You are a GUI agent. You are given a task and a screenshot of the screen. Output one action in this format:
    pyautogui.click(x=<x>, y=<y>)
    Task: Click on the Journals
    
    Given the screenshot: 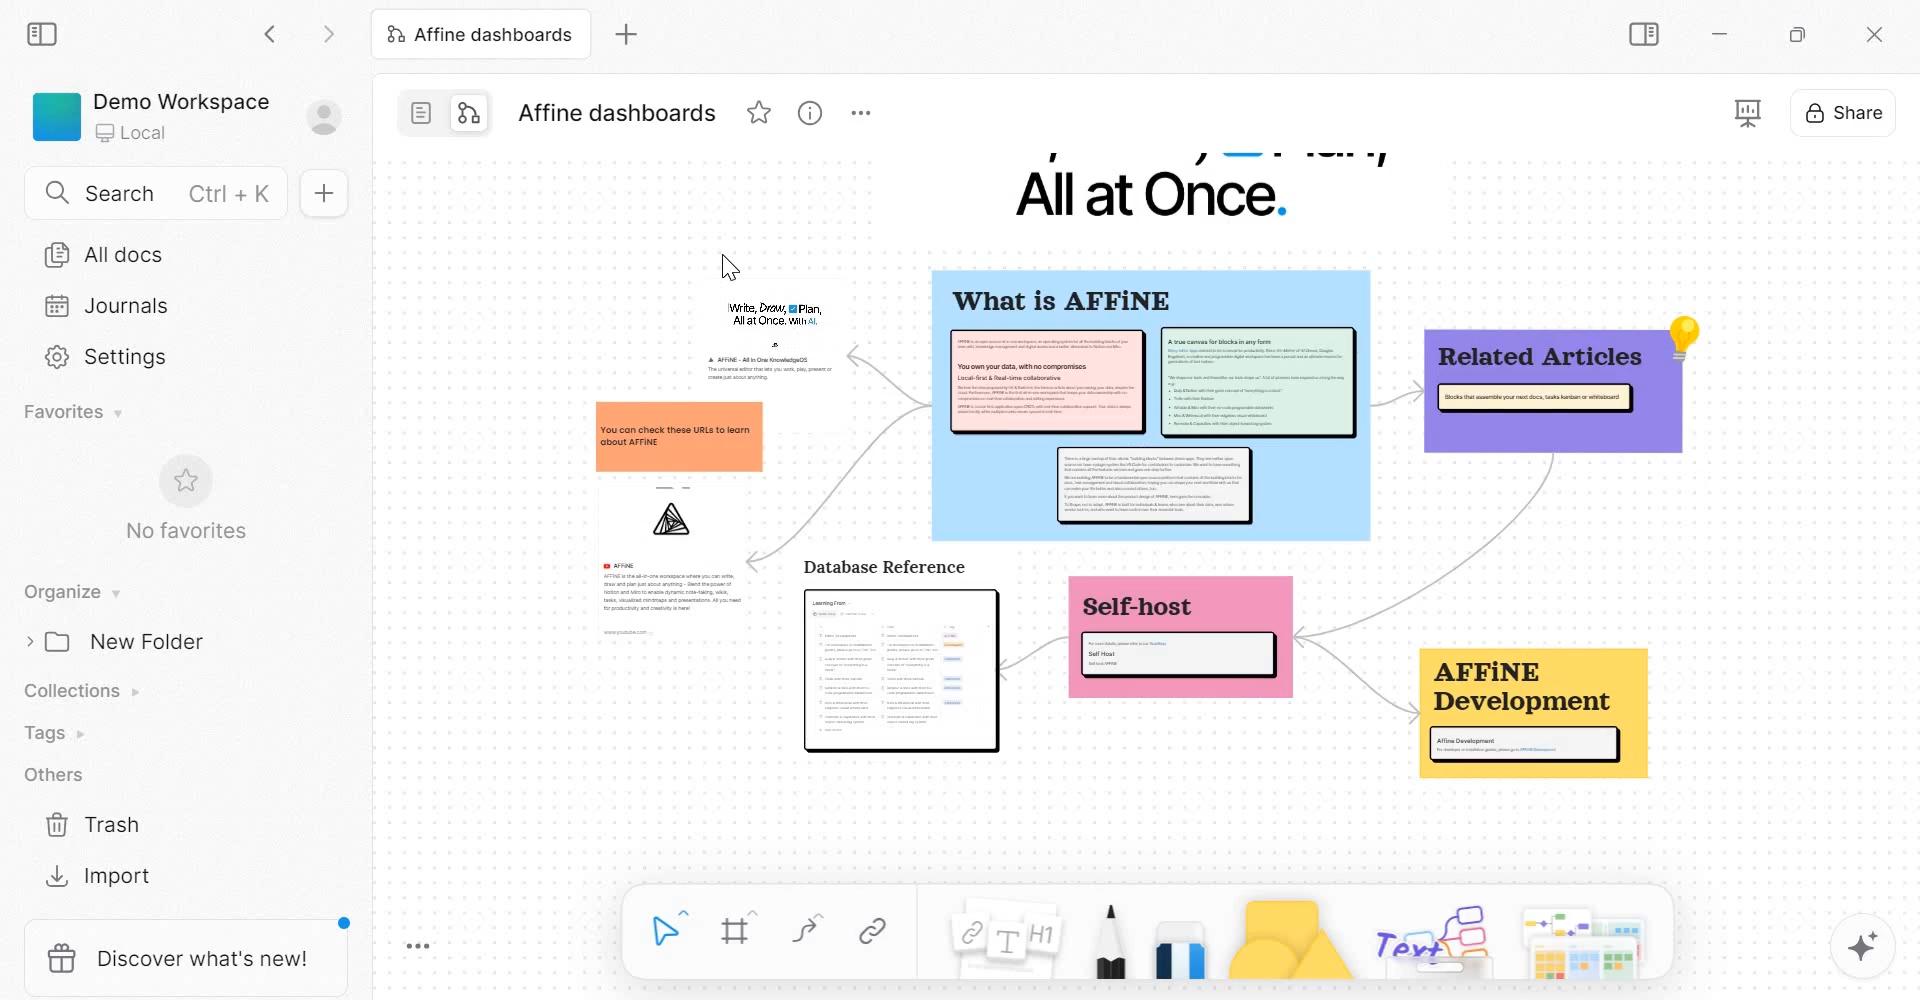 What is the action you would take?
    pyautogui.click(x=121, y=309)
    